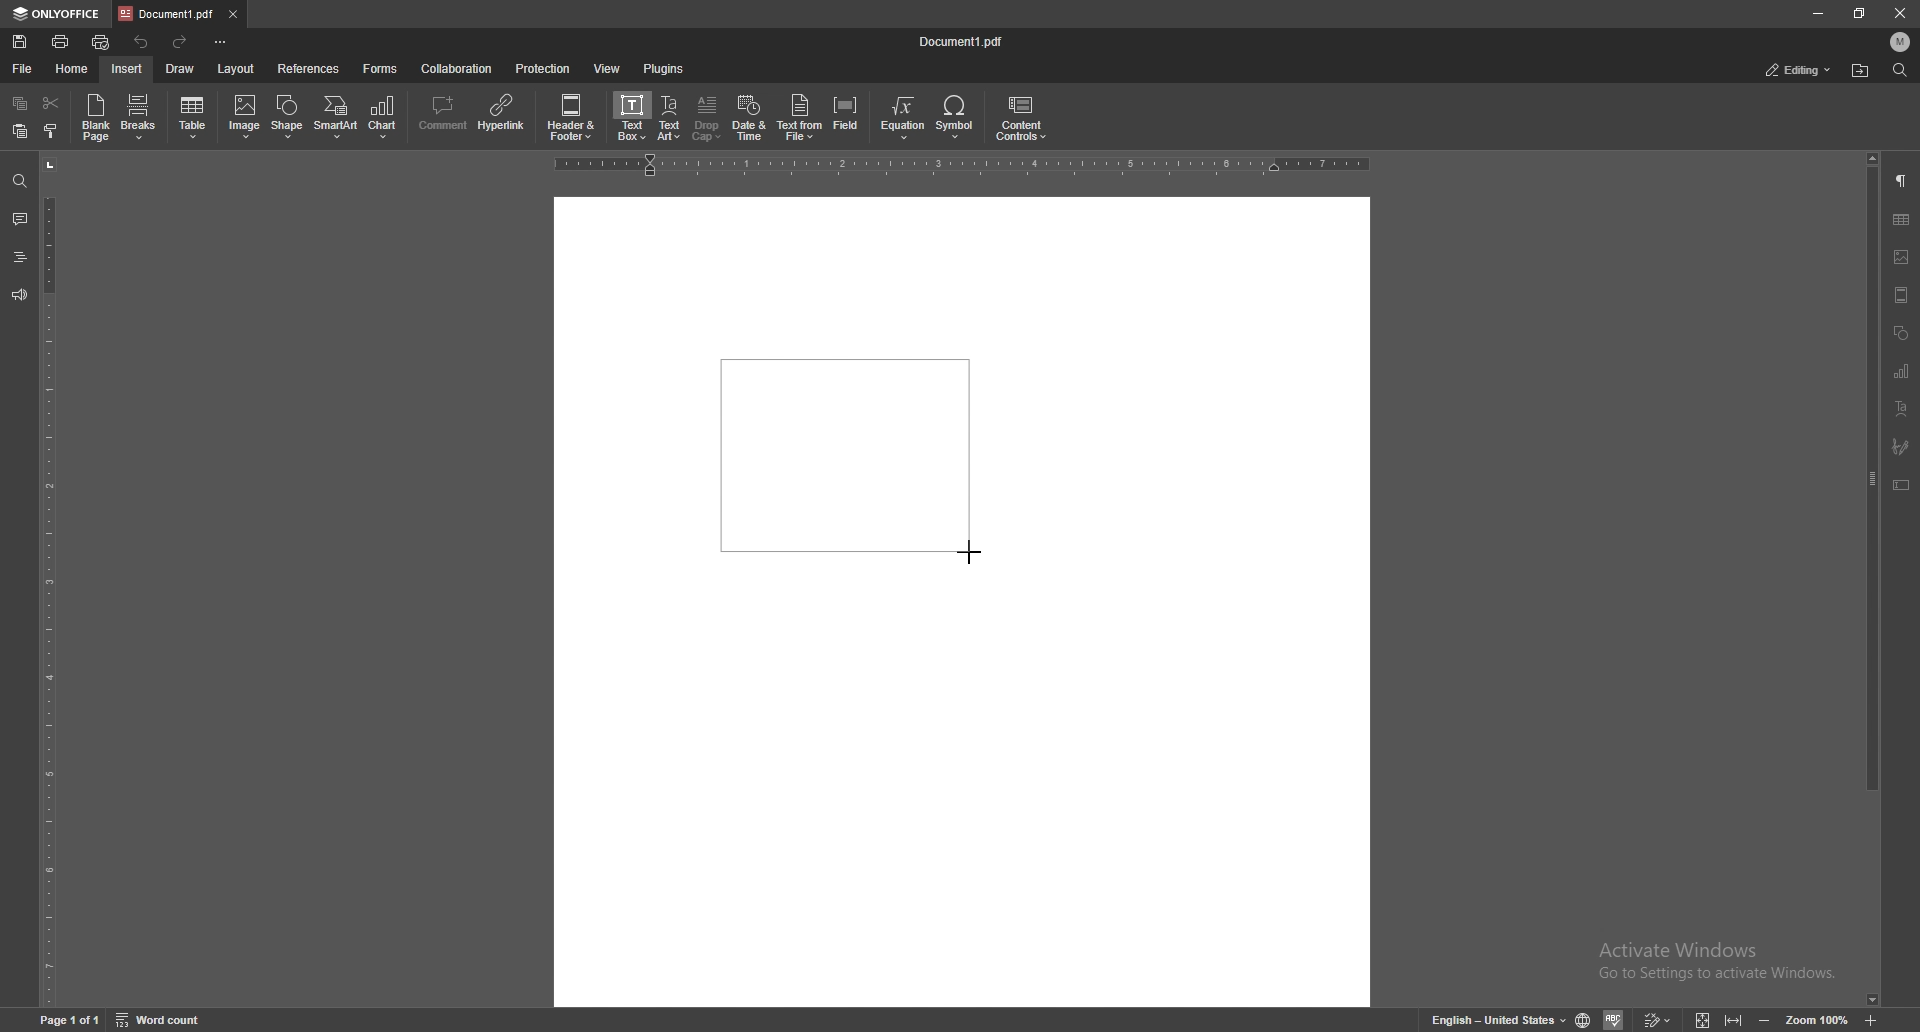  What do you see at coordinates (245, 116) in the screenshot?
I see `image` at bounding box center [245, 116].